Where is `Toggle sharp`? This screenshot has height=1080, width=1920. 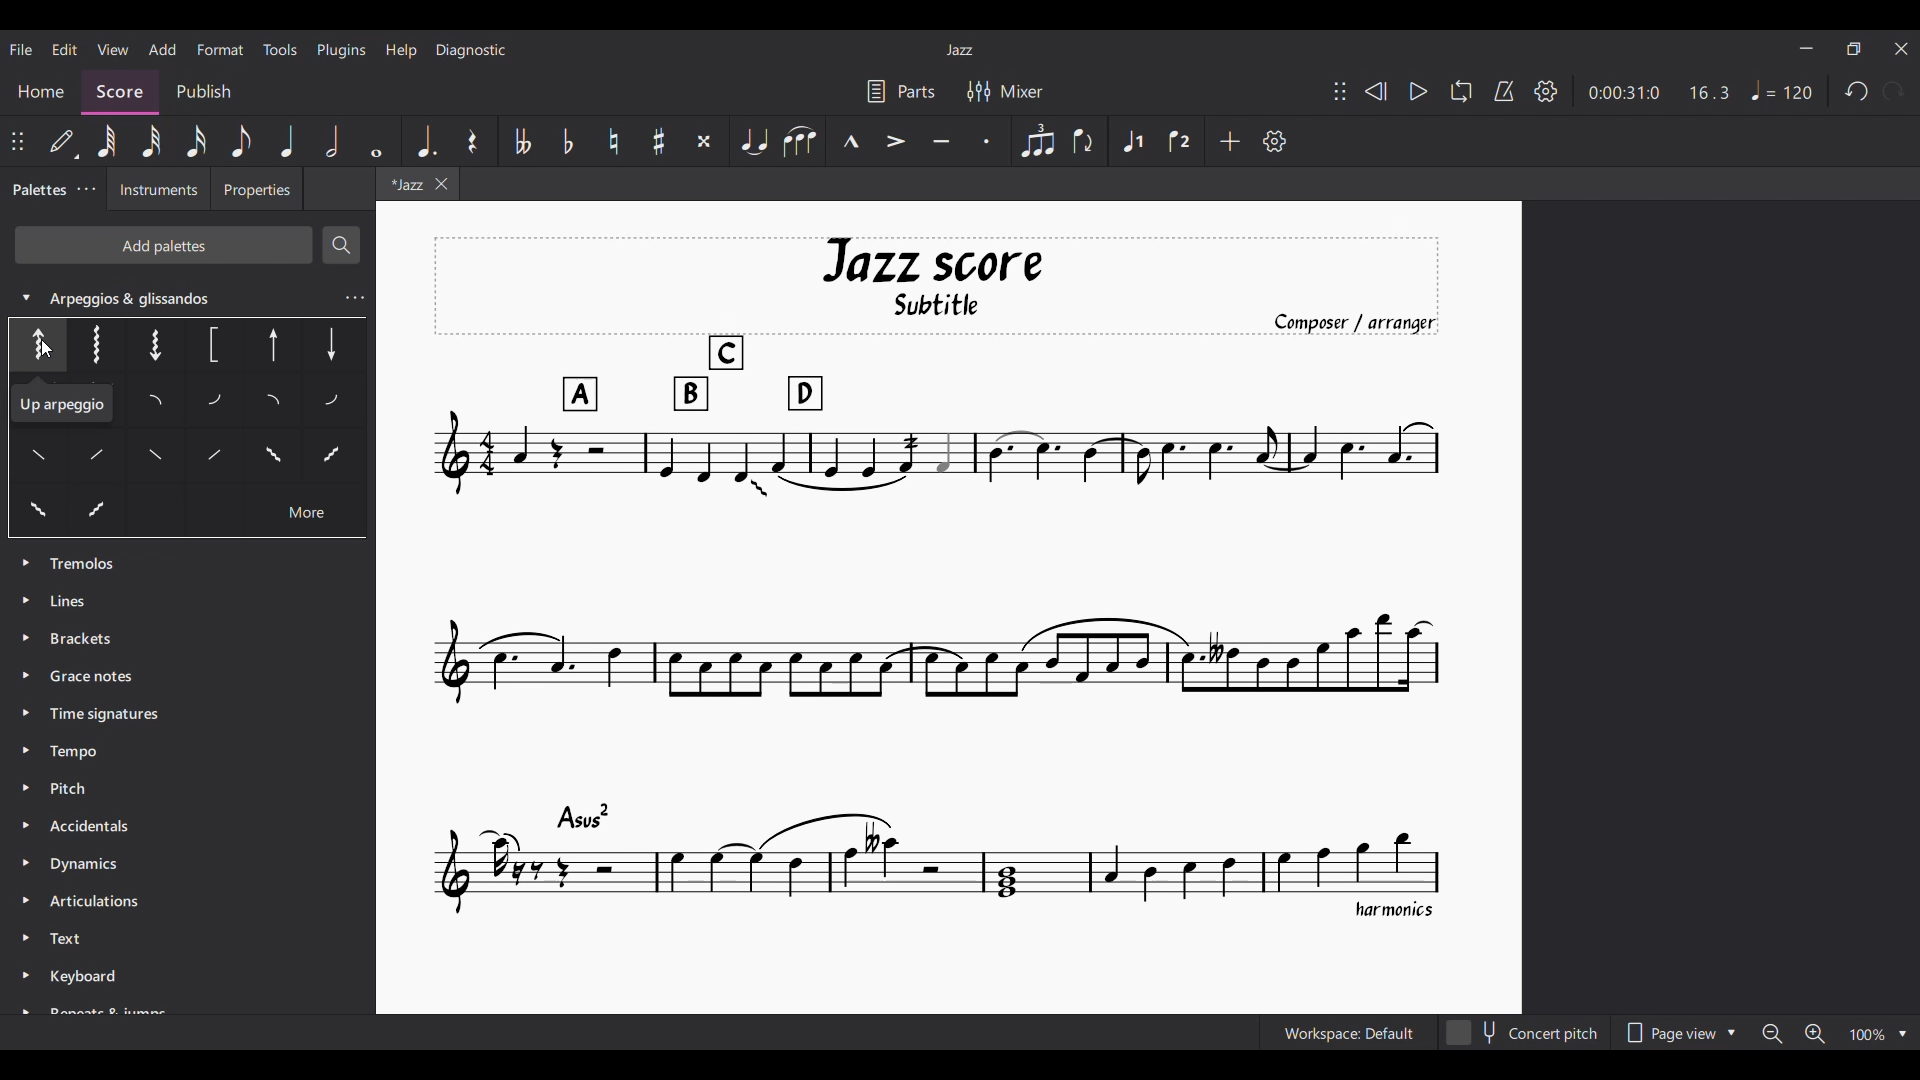
Toggle sharp is located at coordinates (660, 141).